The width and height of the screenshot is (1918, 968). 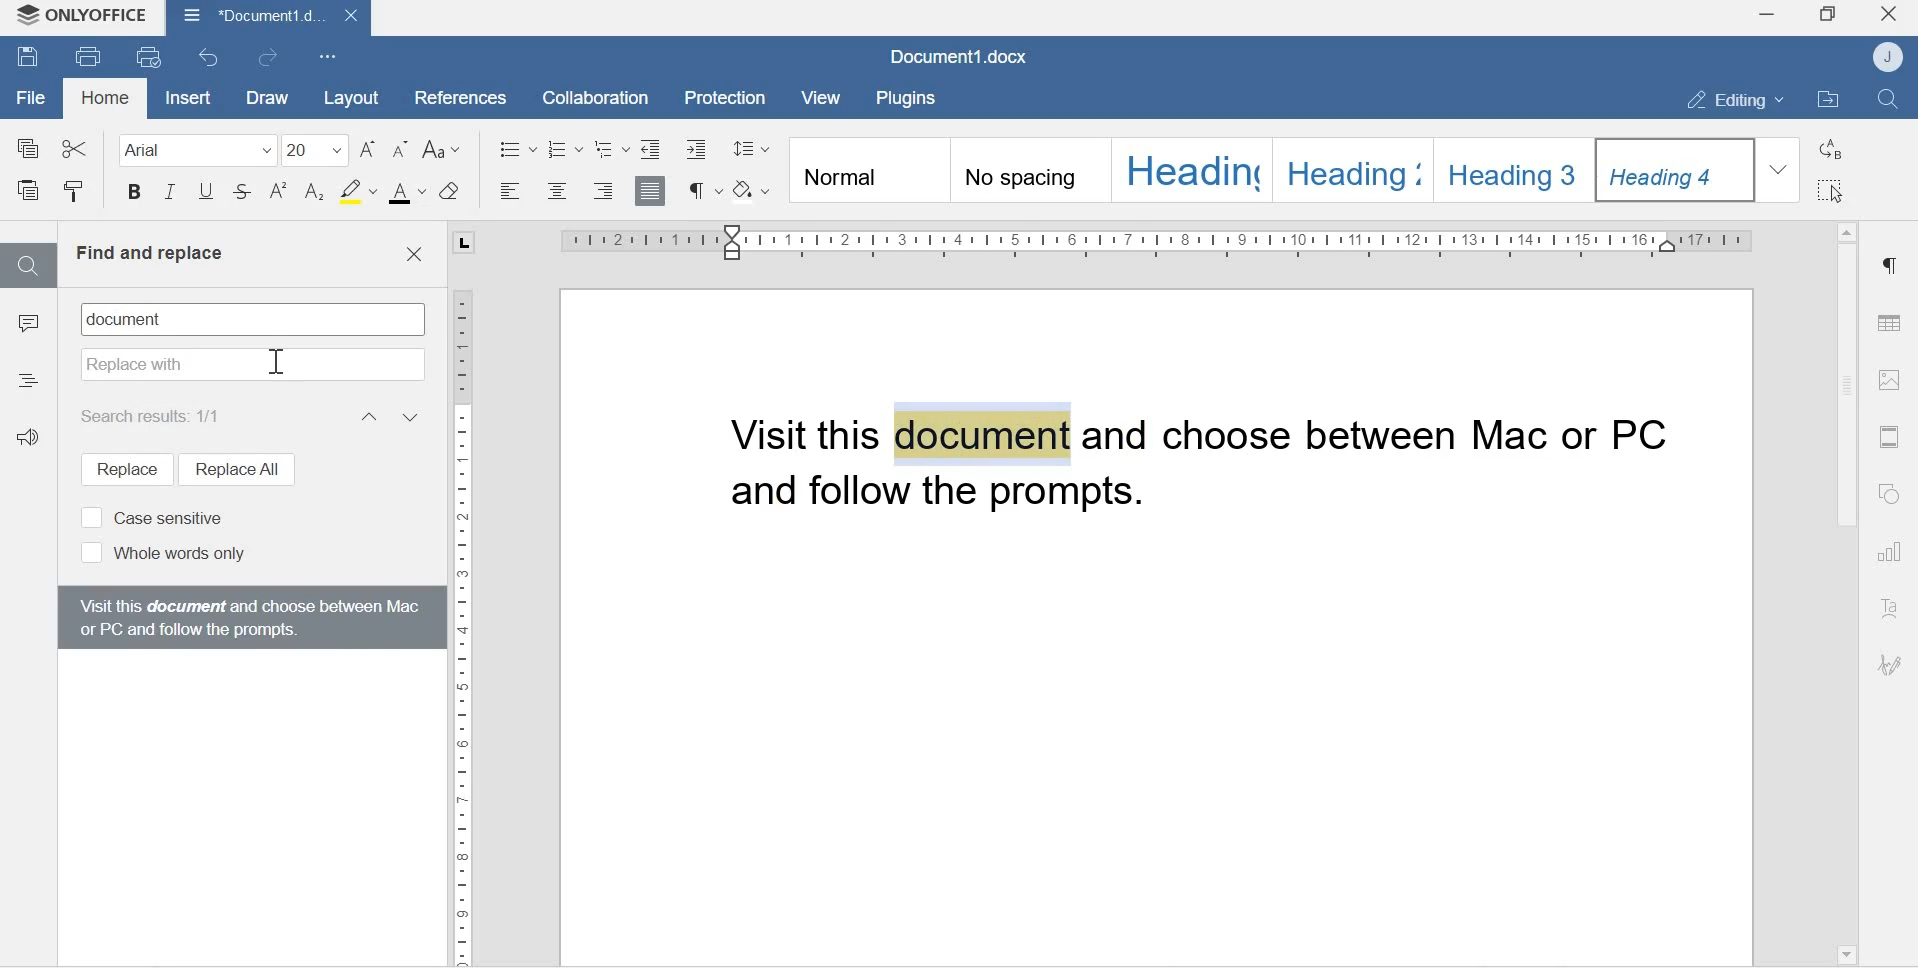 I want to click on Table, so click(x=1890, y=318).